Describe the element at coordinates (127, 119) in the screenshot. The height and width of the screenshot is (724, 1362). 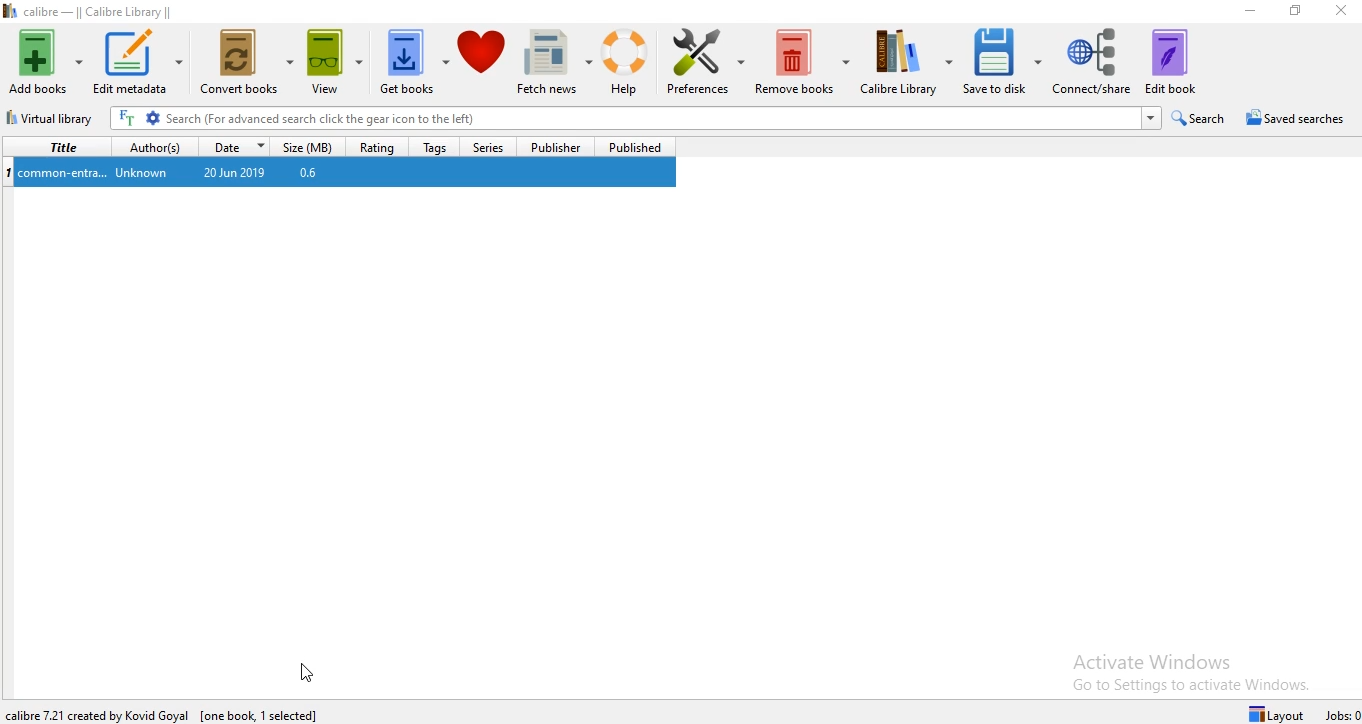
I see `Search for the full text of all books in the library, not just their metadata` at that location.